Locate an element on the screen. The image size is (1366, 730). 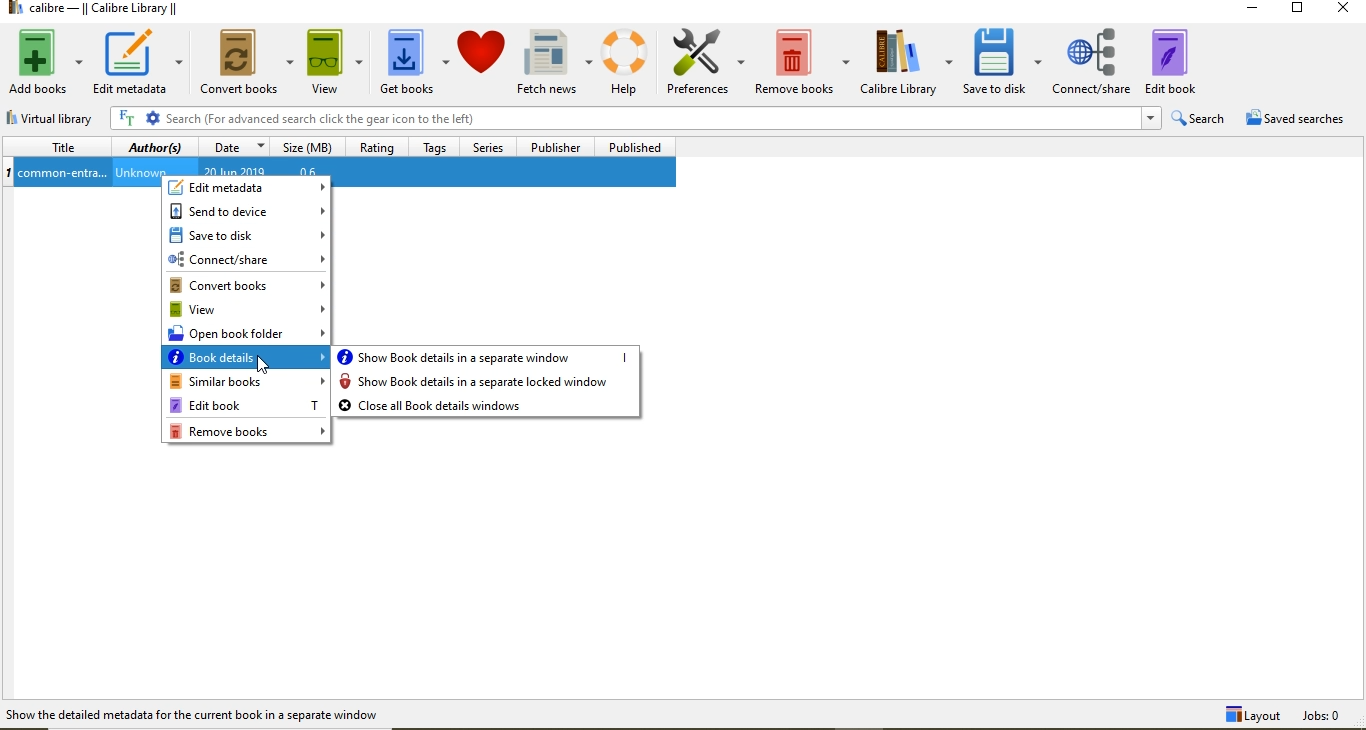
Restore is located at coordinates (1296, 11).